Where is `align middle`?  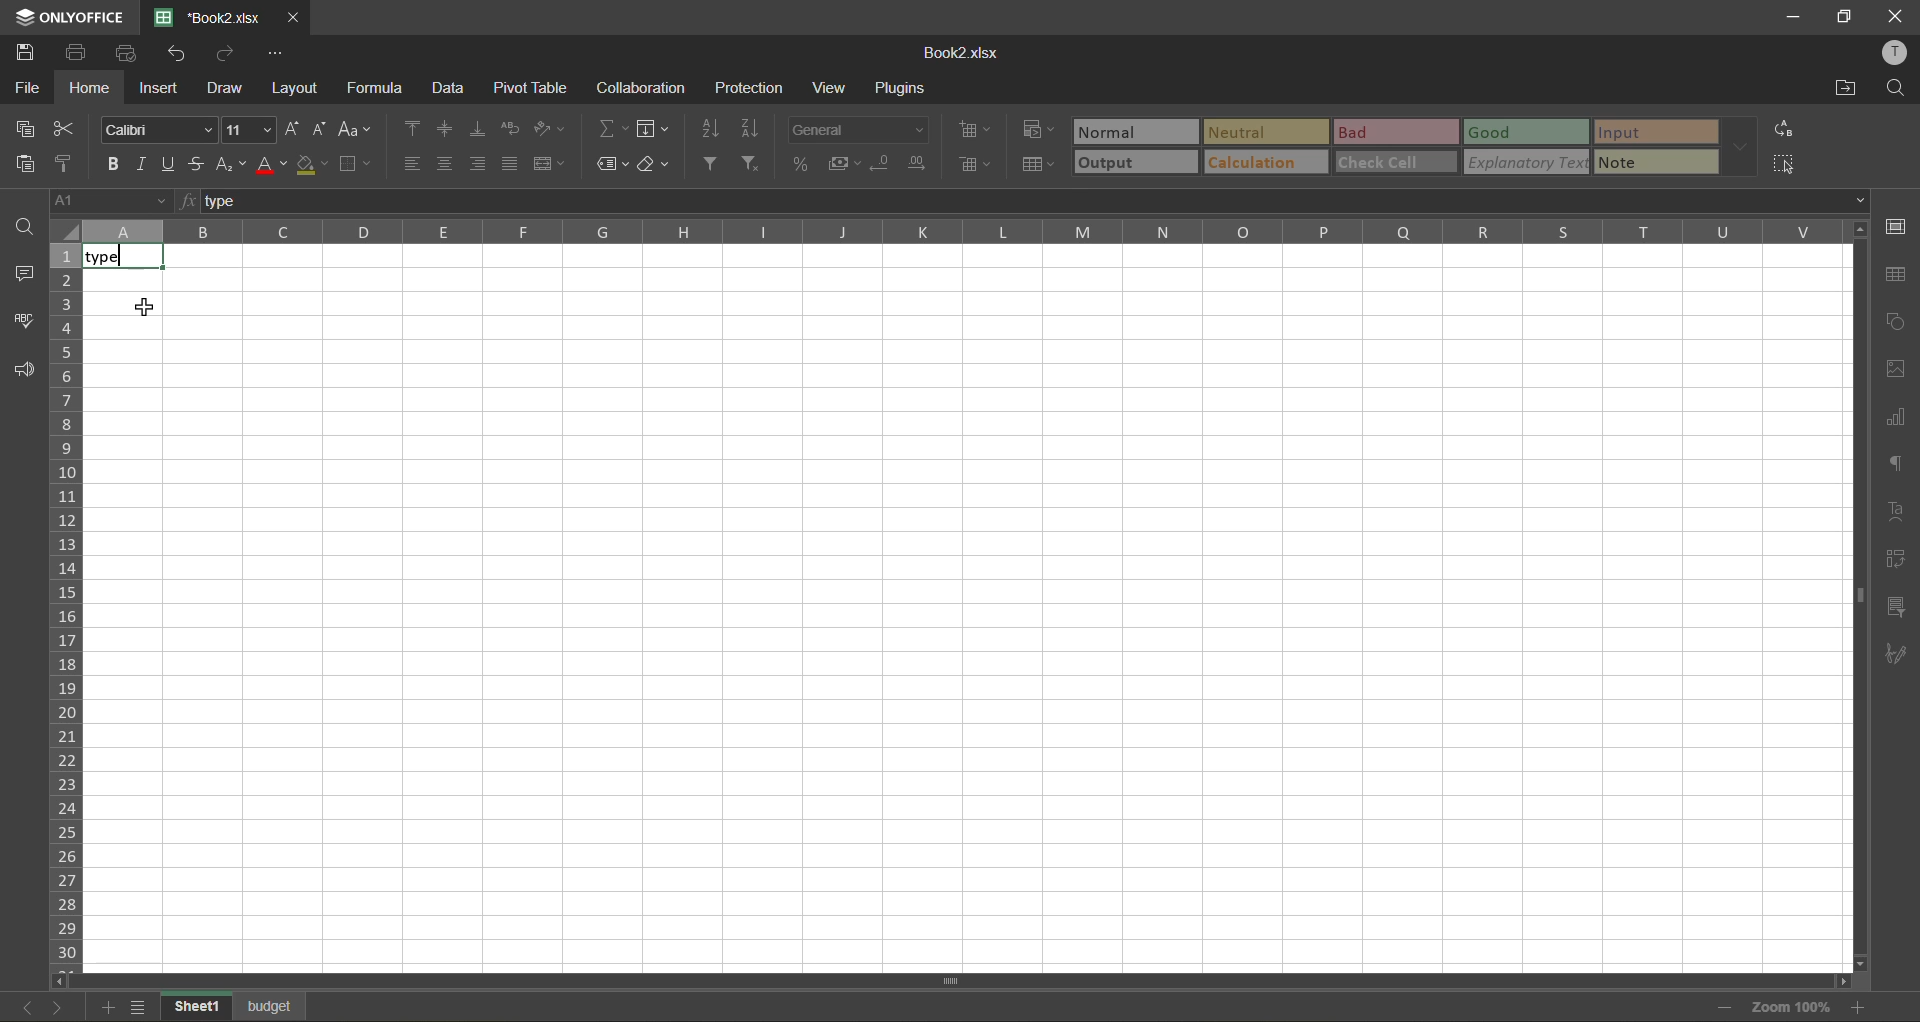
align middle is located at coordinates (448, 130).